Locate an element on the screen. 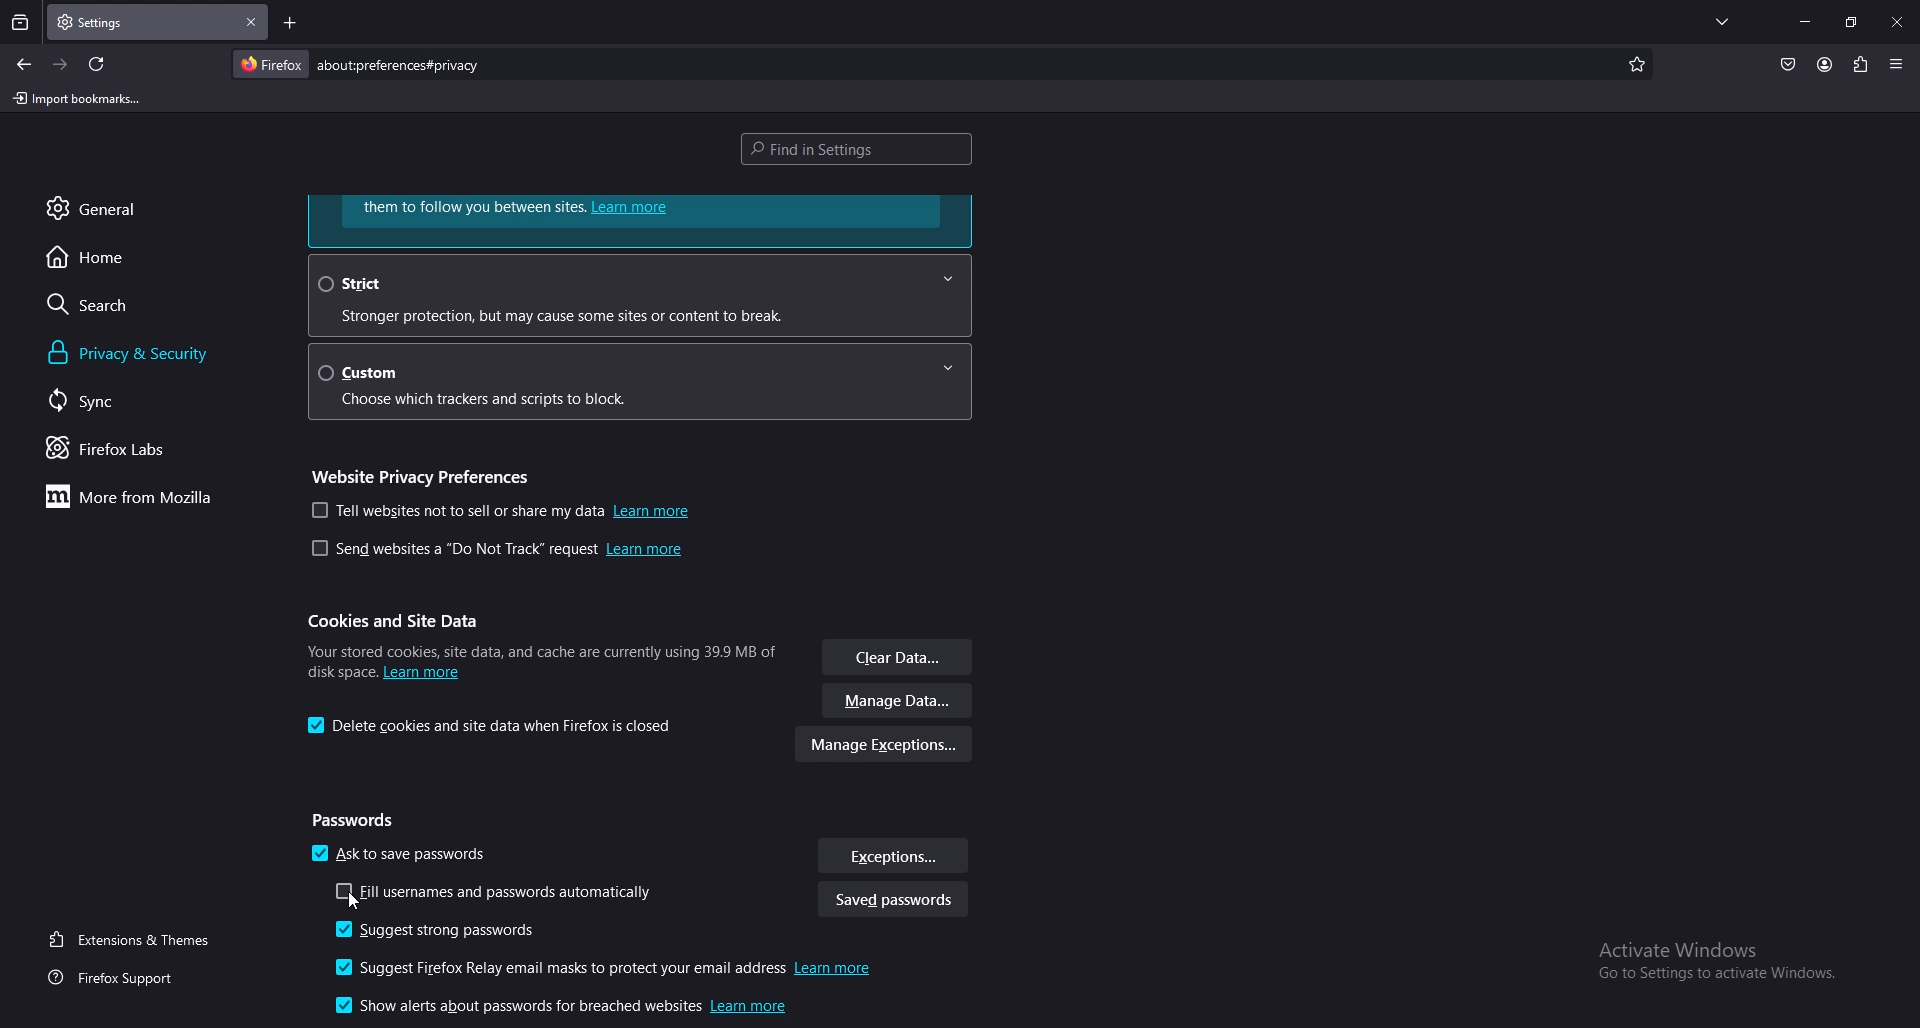 The height and width of the screenshot is (1028, 1920). find in settings is located at coordinates (862, 147).